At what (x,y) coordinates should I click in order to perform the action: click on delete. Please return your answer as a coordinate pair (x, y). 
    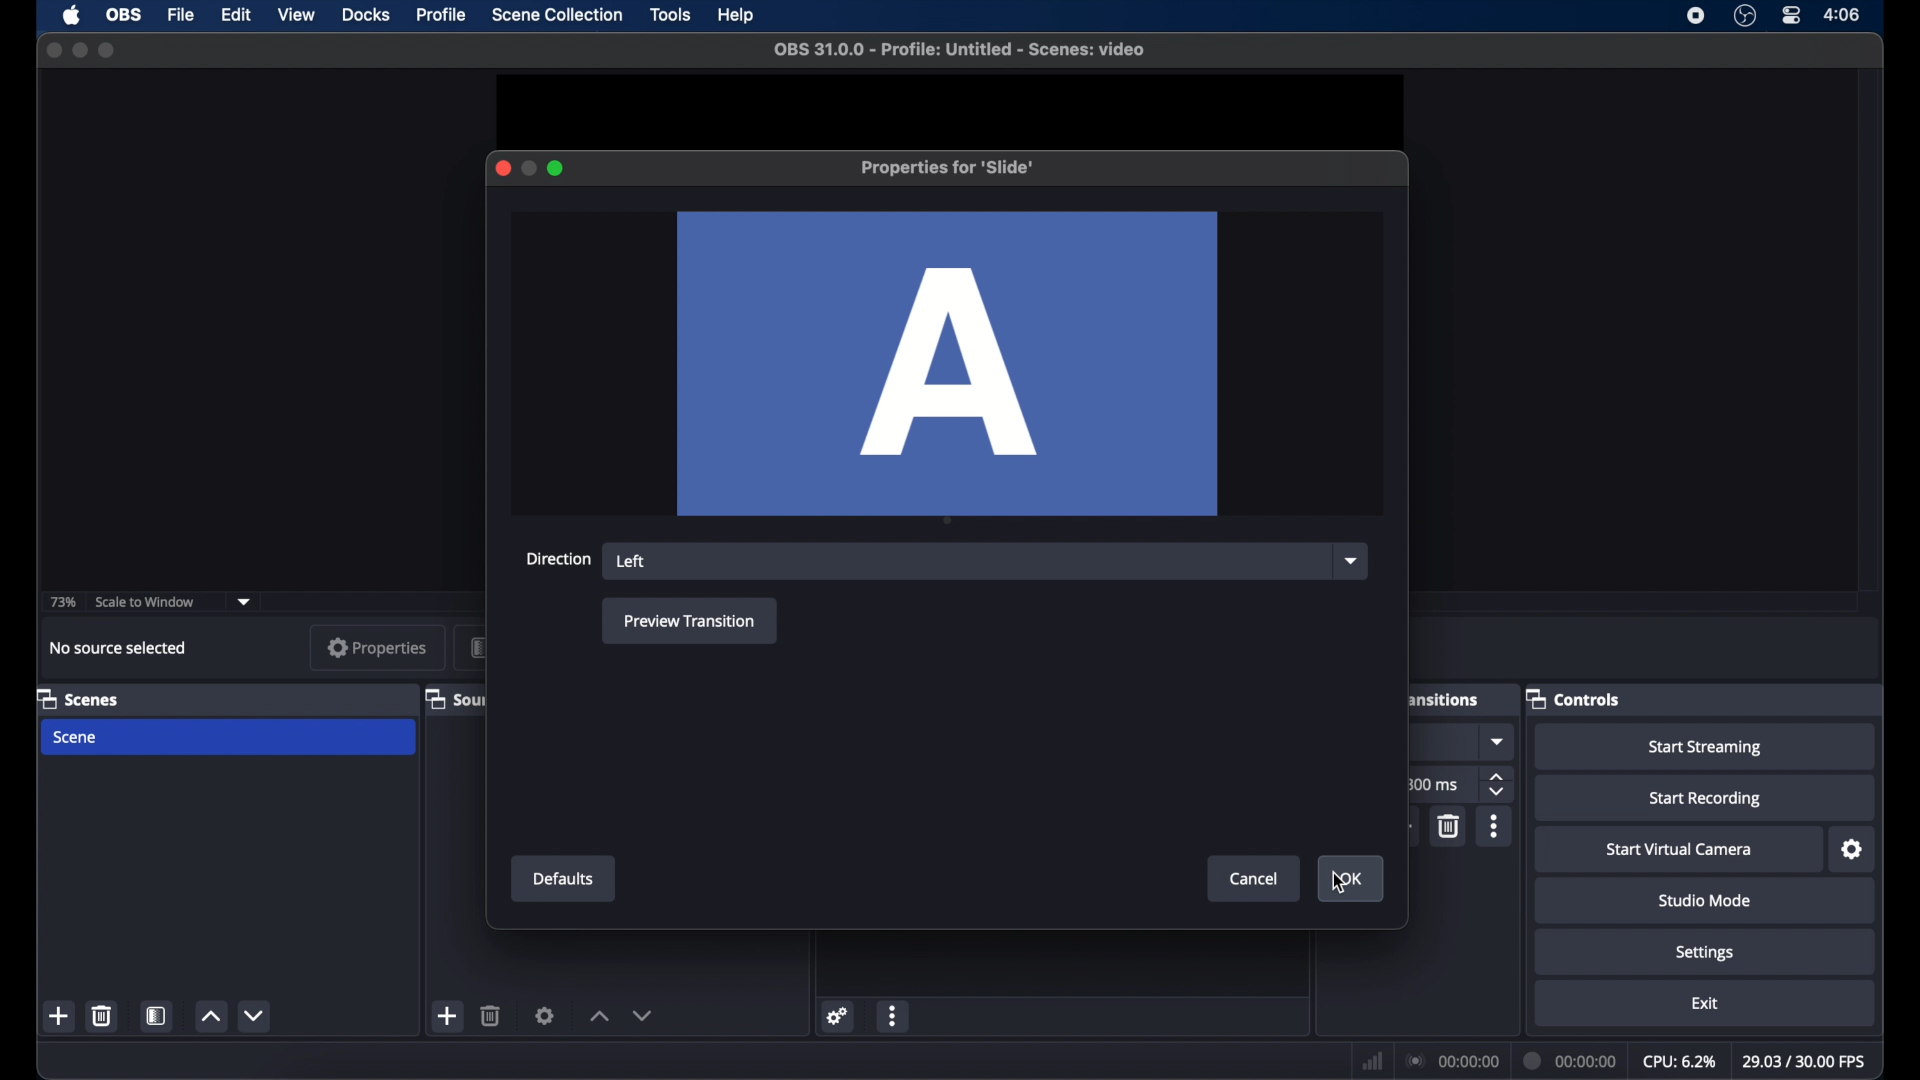
    Looking at the image, I should click on (490, 1016).